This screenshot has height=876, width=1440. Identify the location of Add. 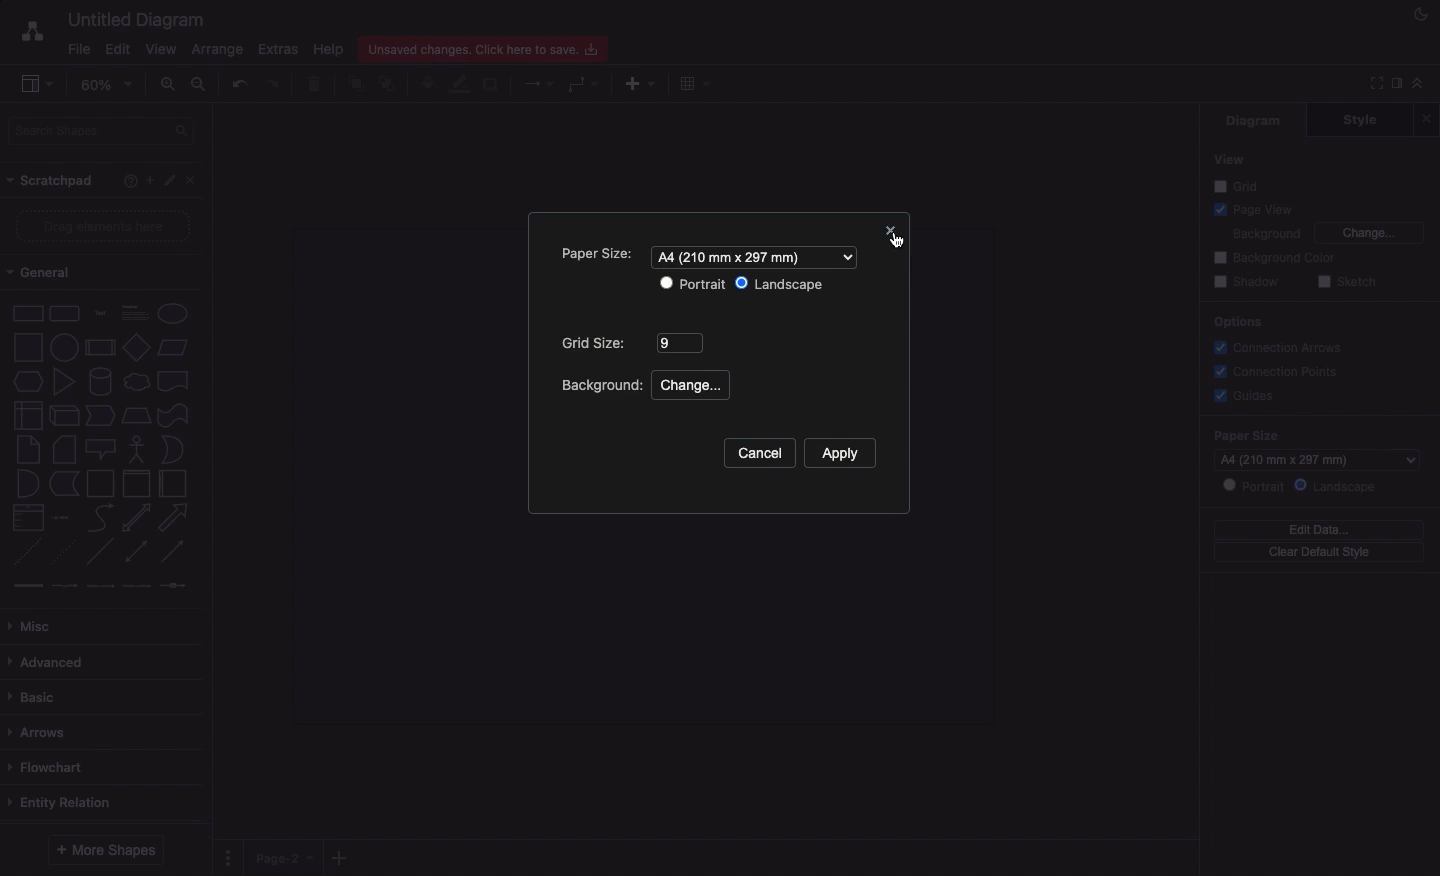
(640, 83).